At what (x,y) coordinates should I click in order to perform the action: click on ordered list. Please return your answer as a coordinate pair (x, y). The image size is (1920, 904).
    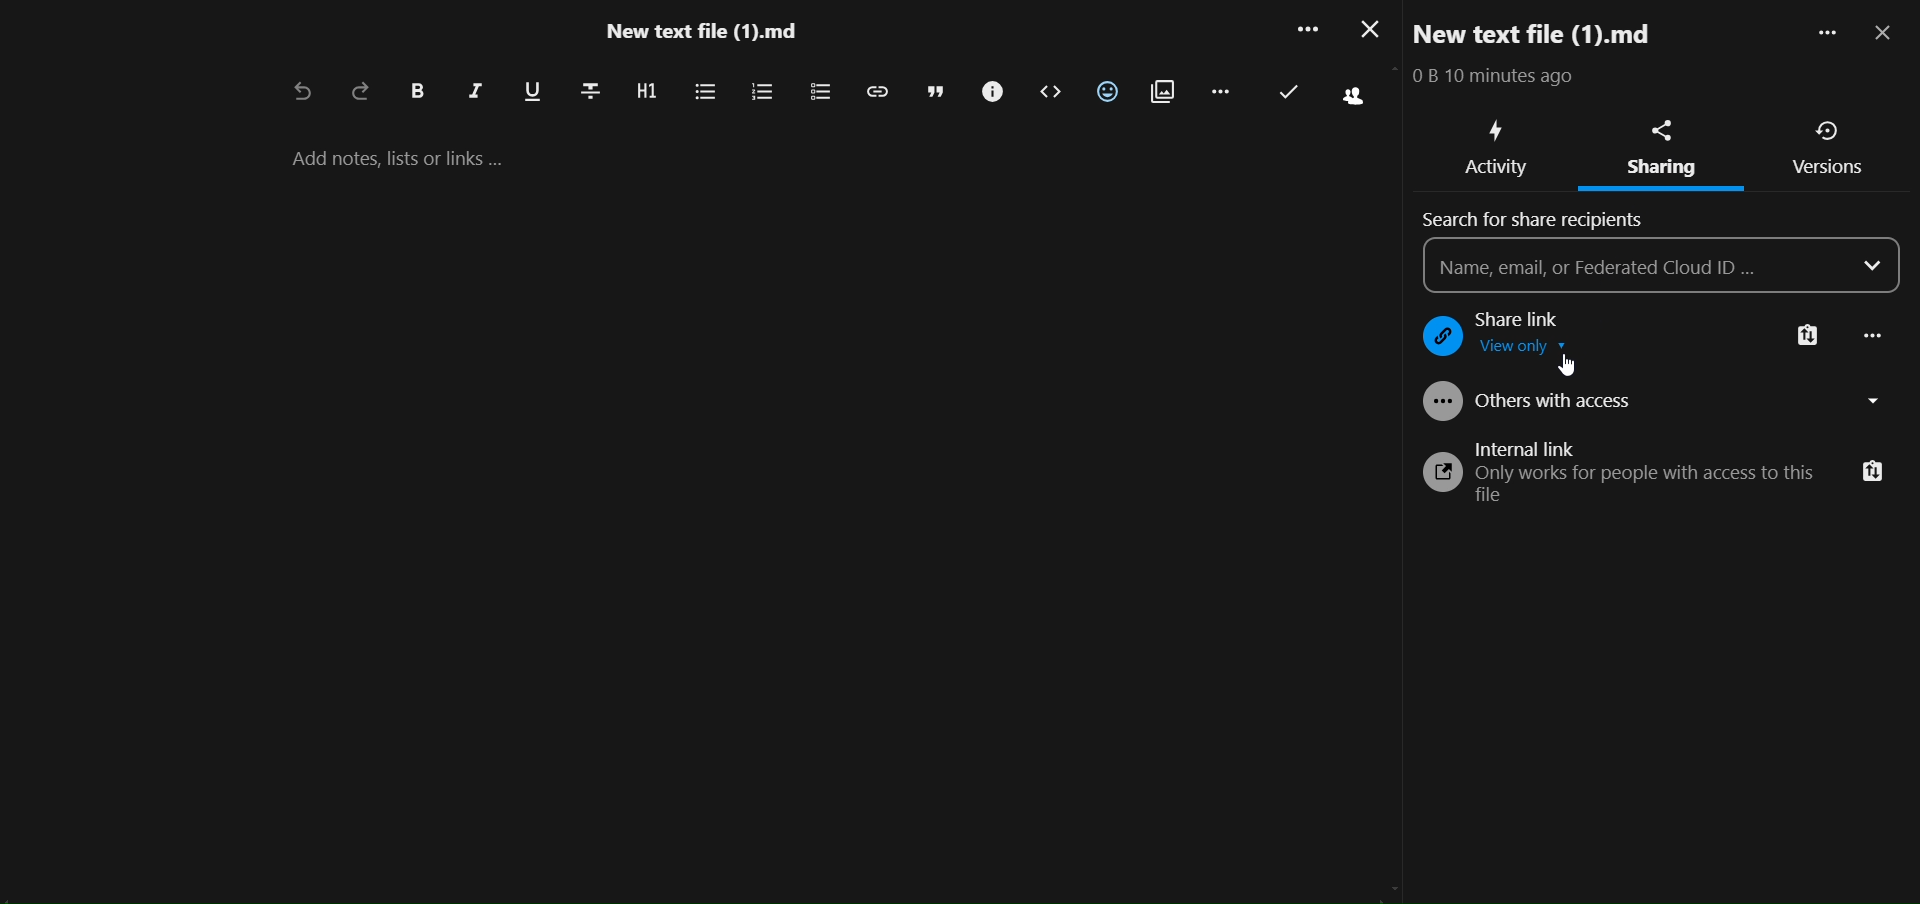
    Looking at the image, I should click on (761, 93).